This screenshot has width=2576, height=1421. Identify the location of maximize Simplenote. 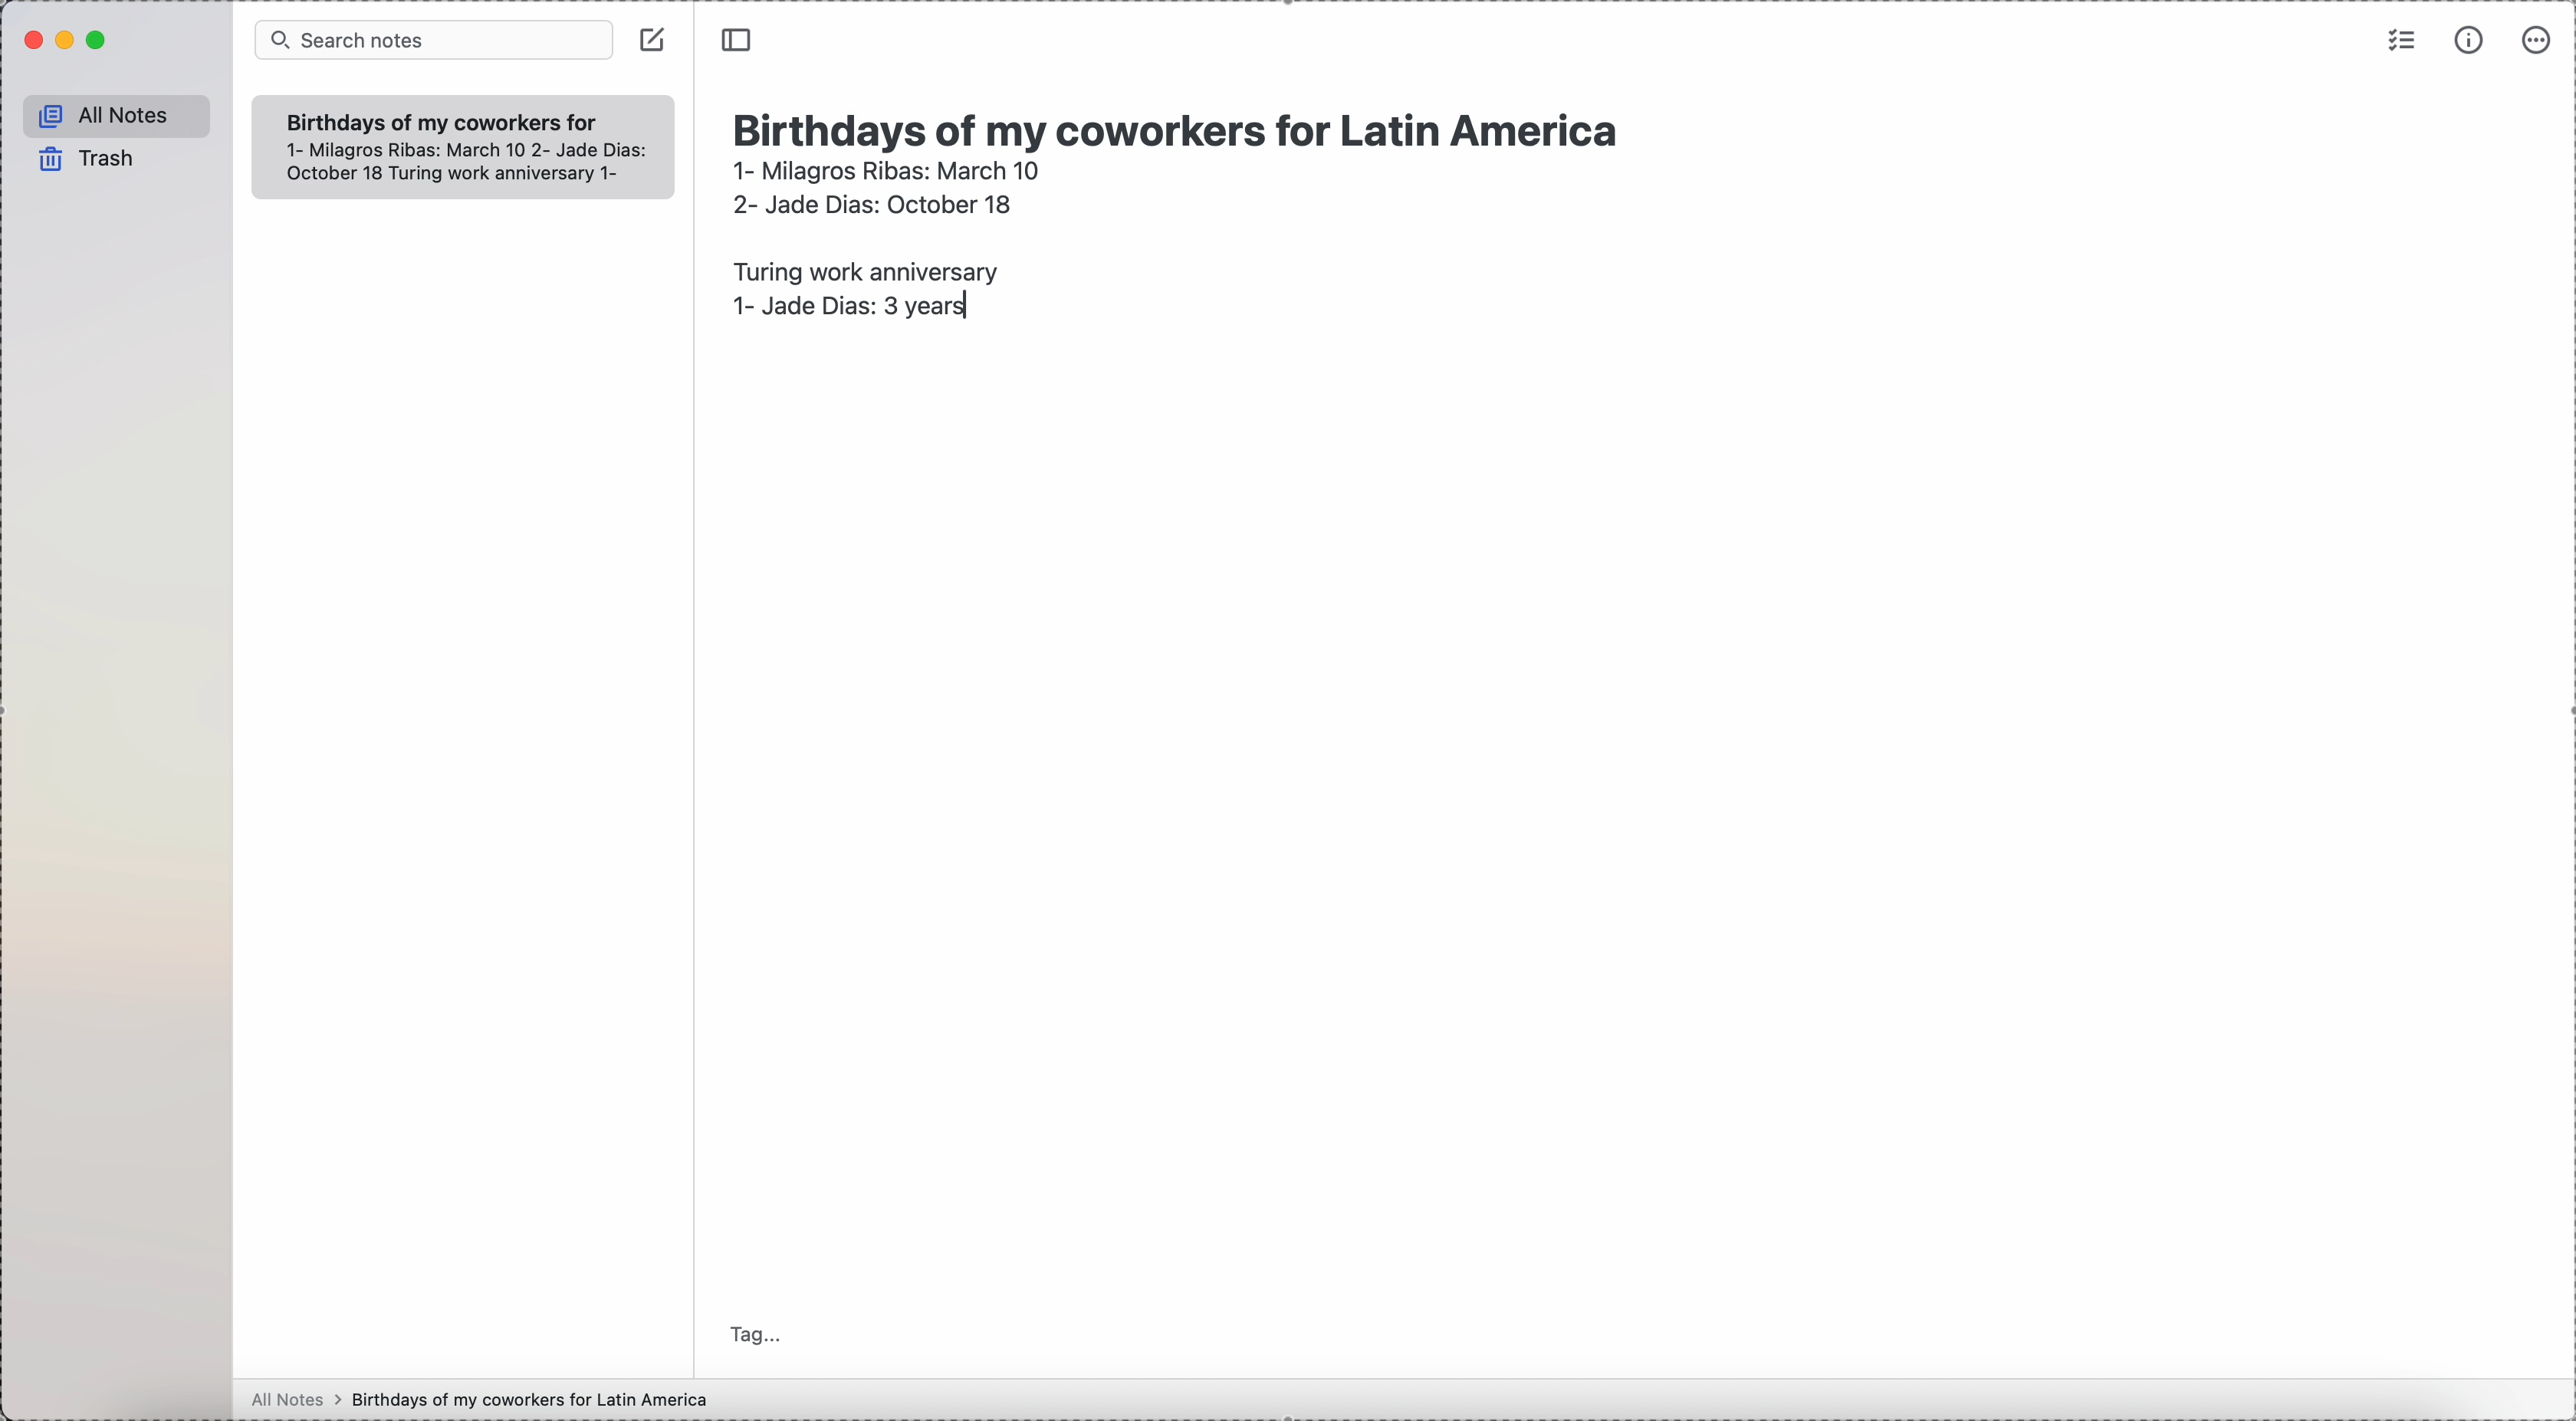
(98, 41).